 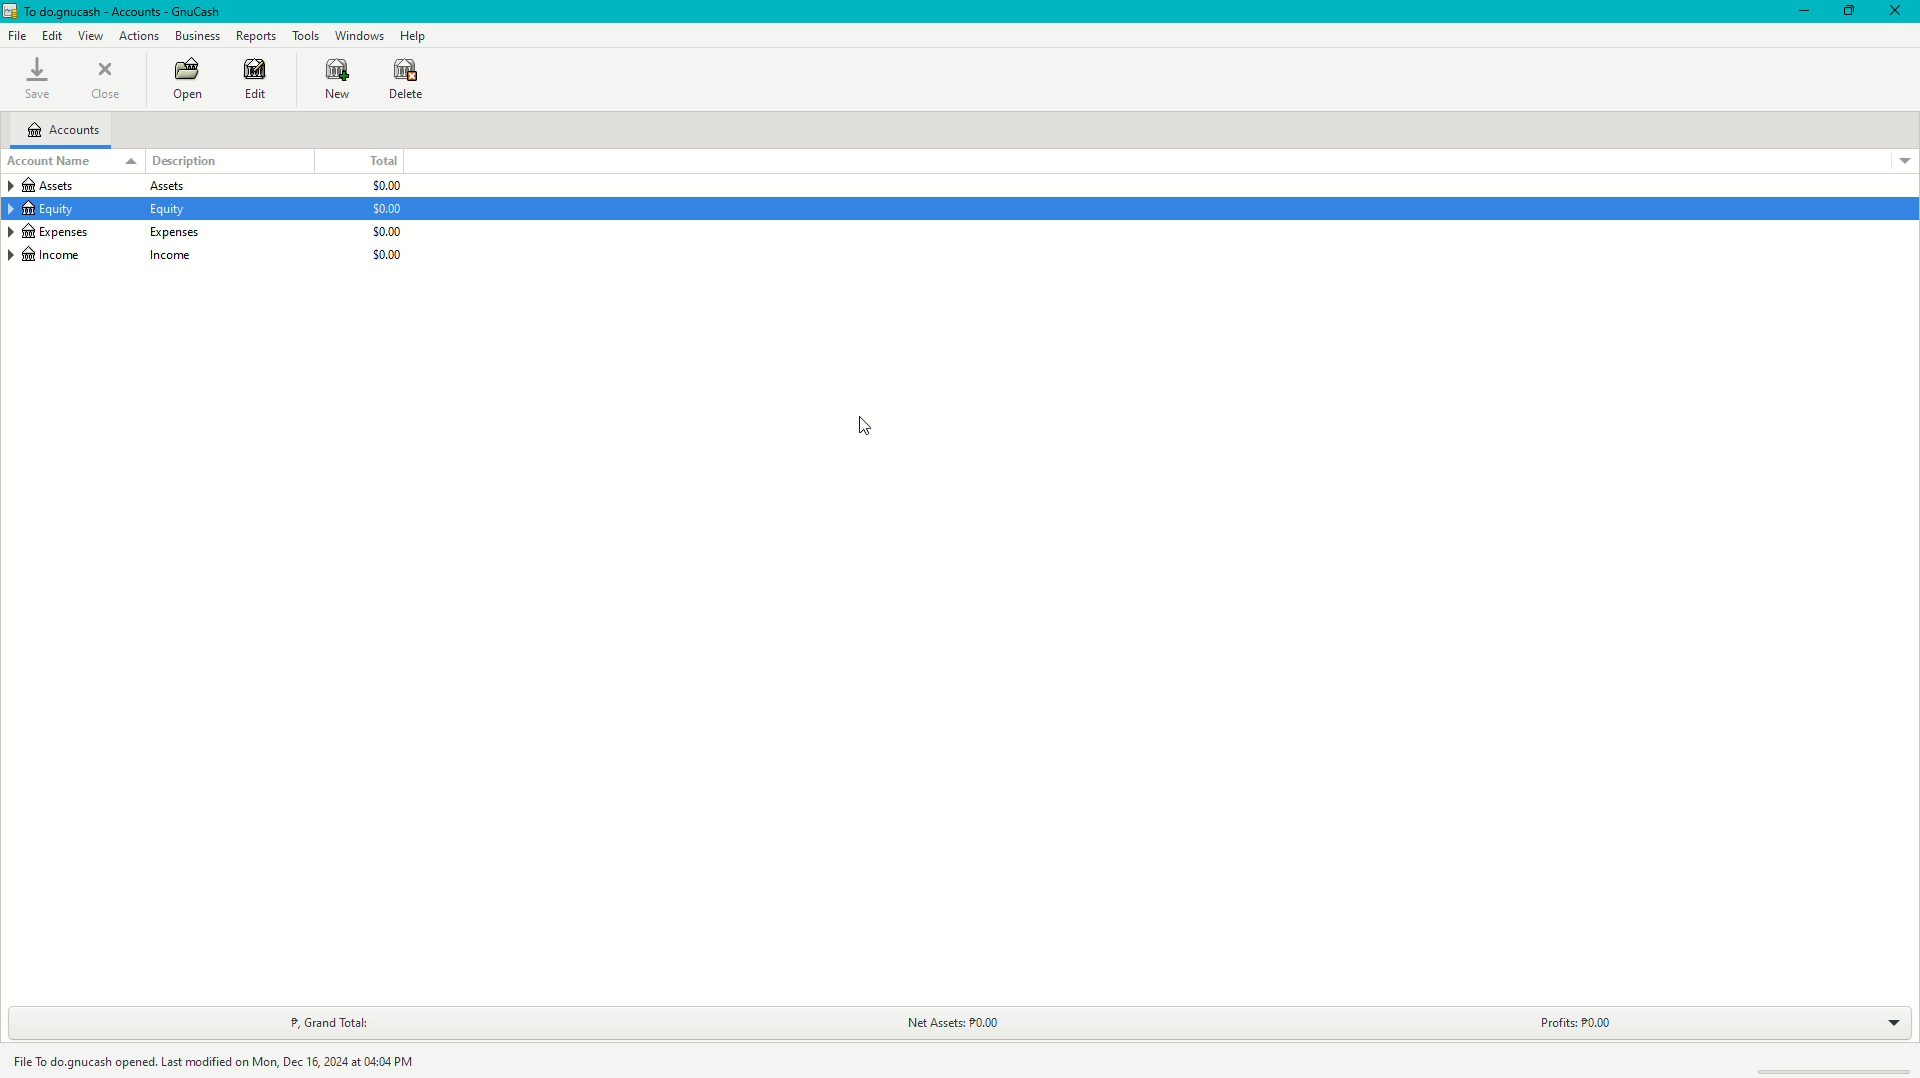 What do you see at coordinates (186, 161) in the screenshot?
I see `Description` at bounding box center [186, 161].